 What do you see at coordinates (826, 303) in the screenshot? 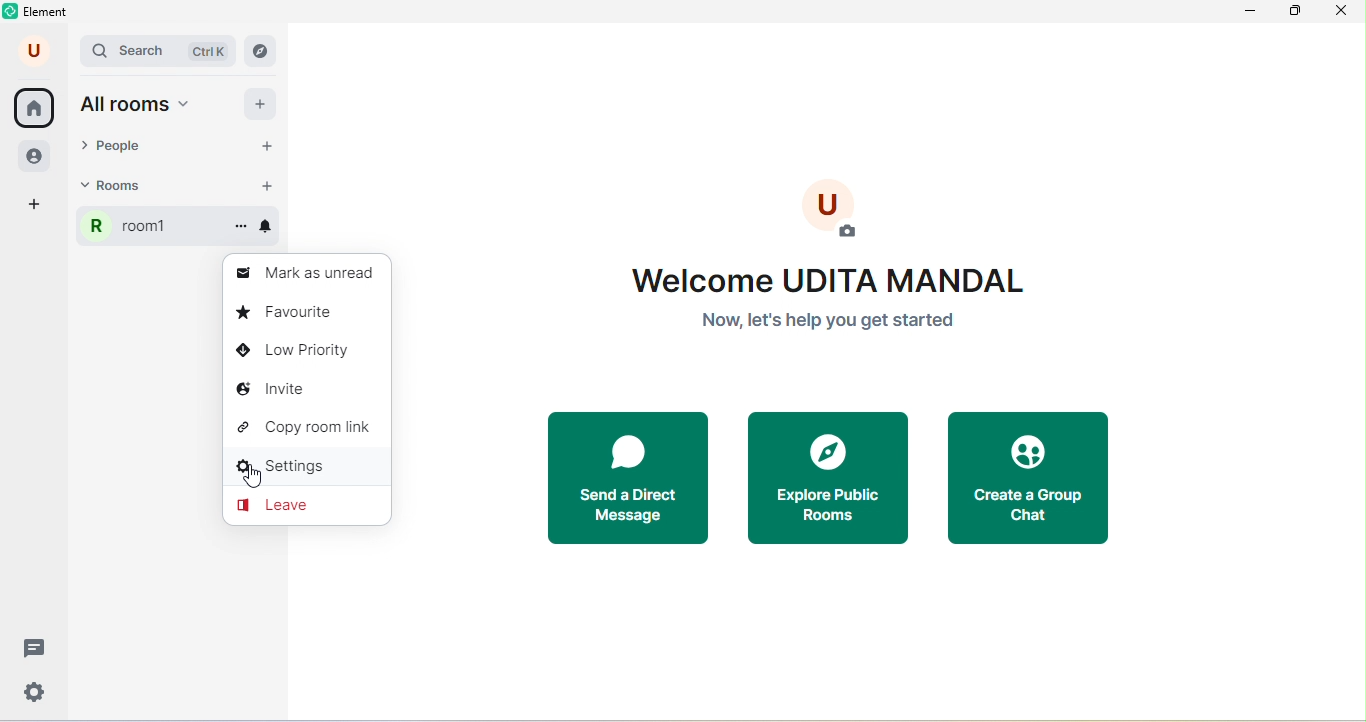
I see `welcome text` at bounding box center [826, 303].